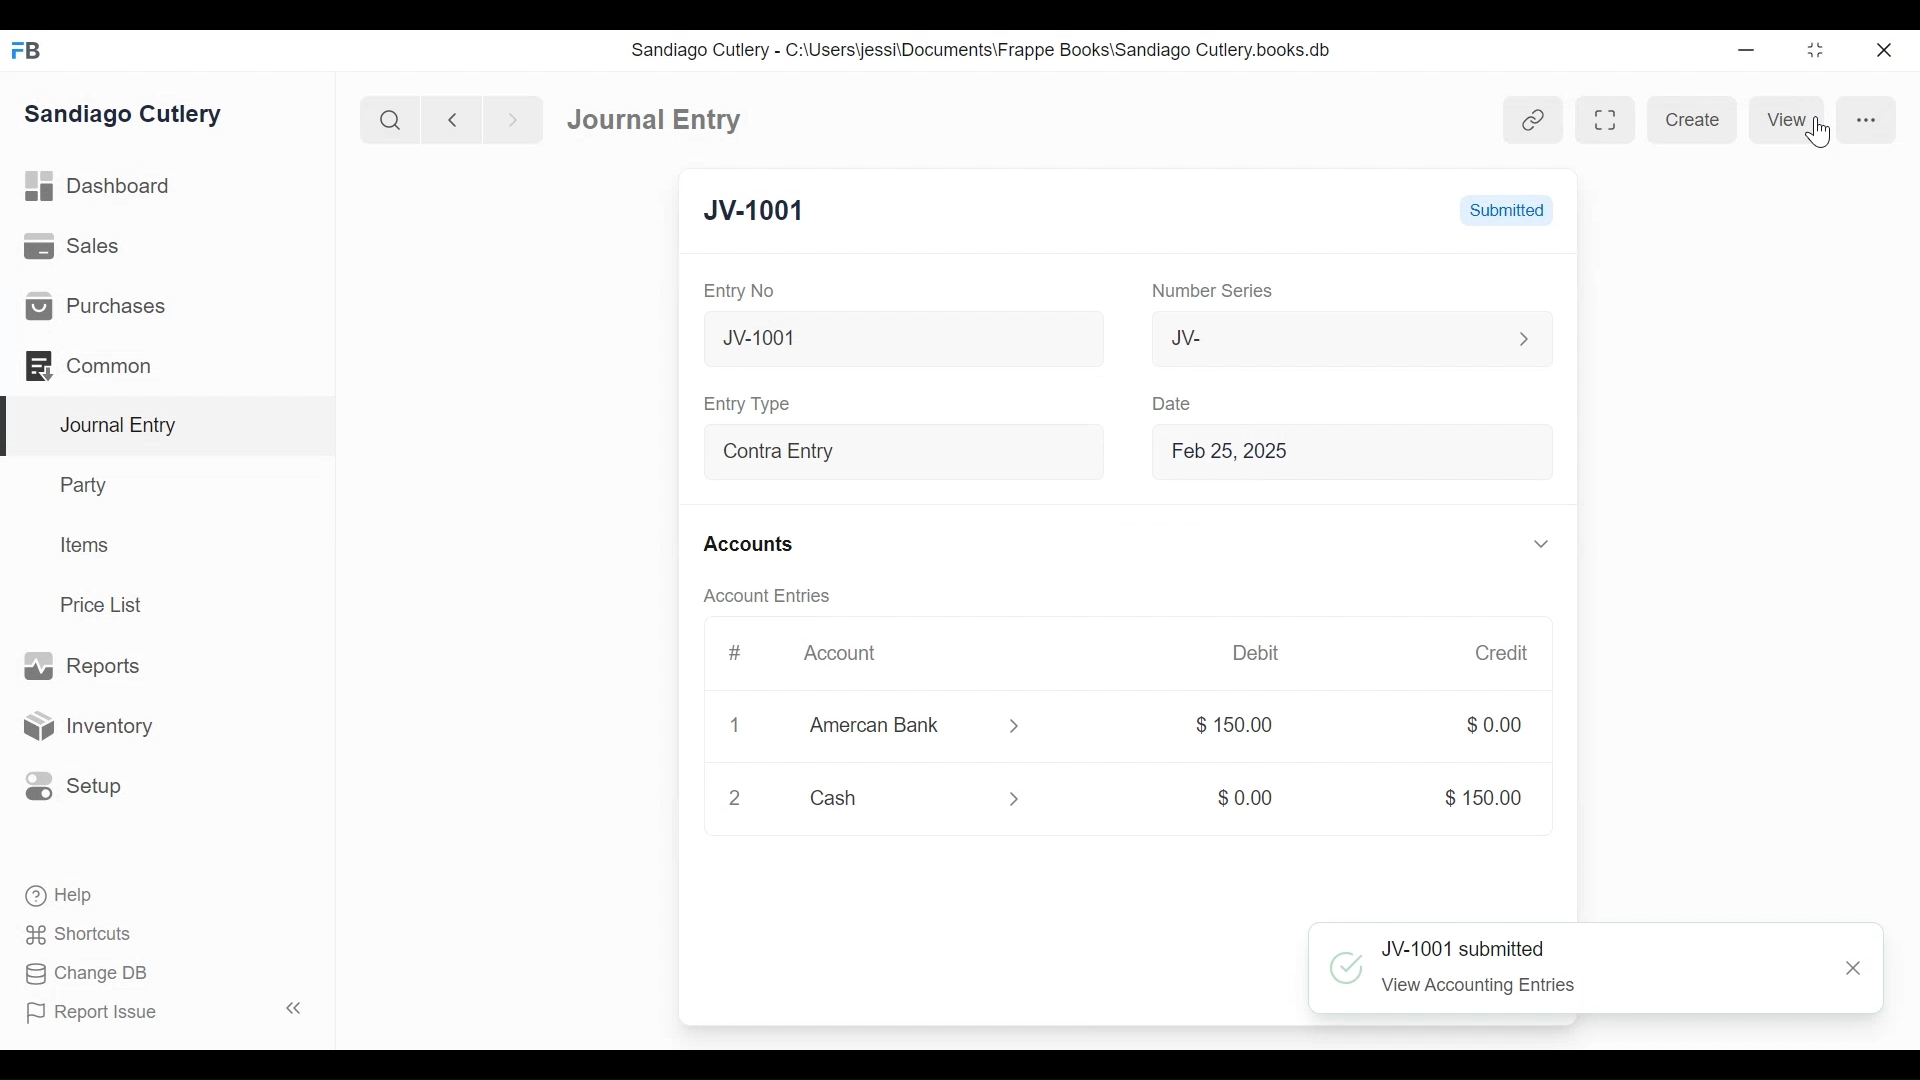  What do you see at coordinates (754, 212) in the screenshot?
I see `JV-1001` at bounding box center [754, 212].